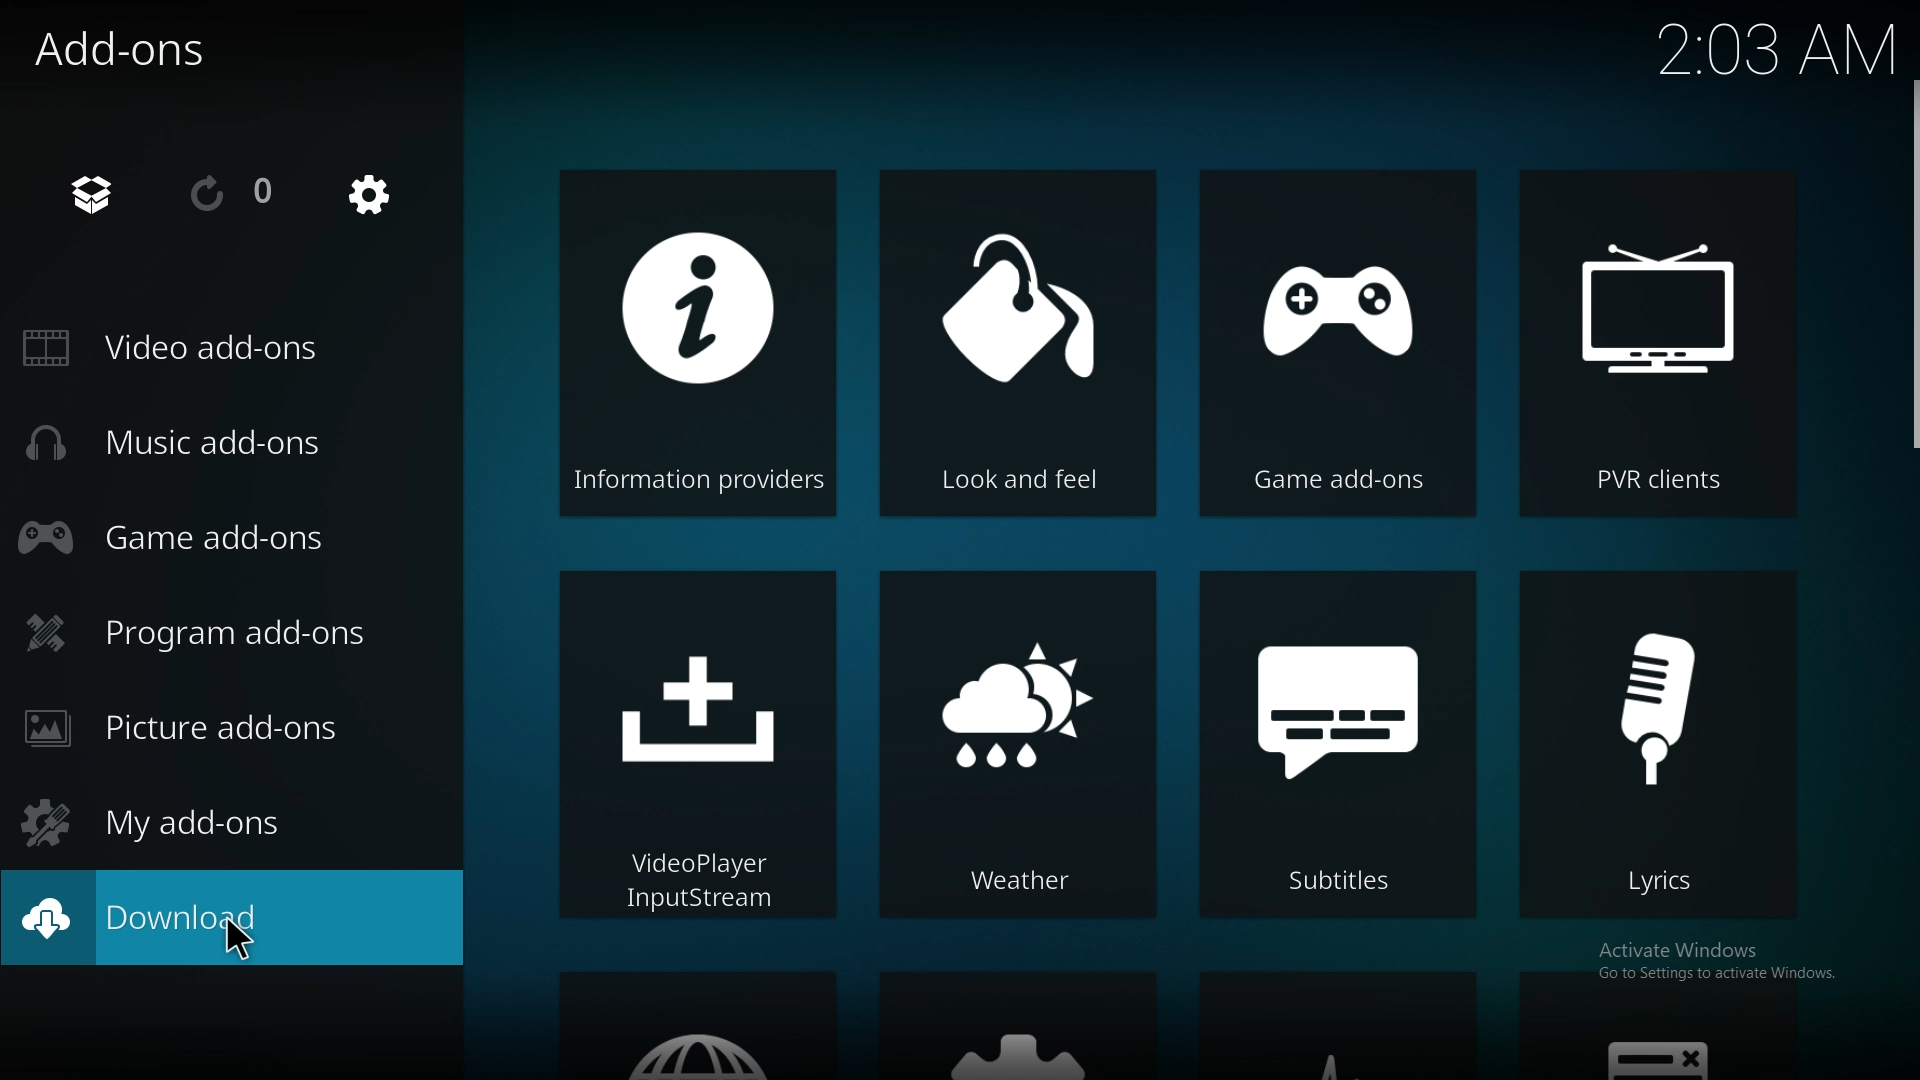 The height and width of the screenshot is (1080, 1920). What do you see at coordinates (1914, 265) in the screenshot?
I see `scroll bar` at bounding box center [1914, 265].